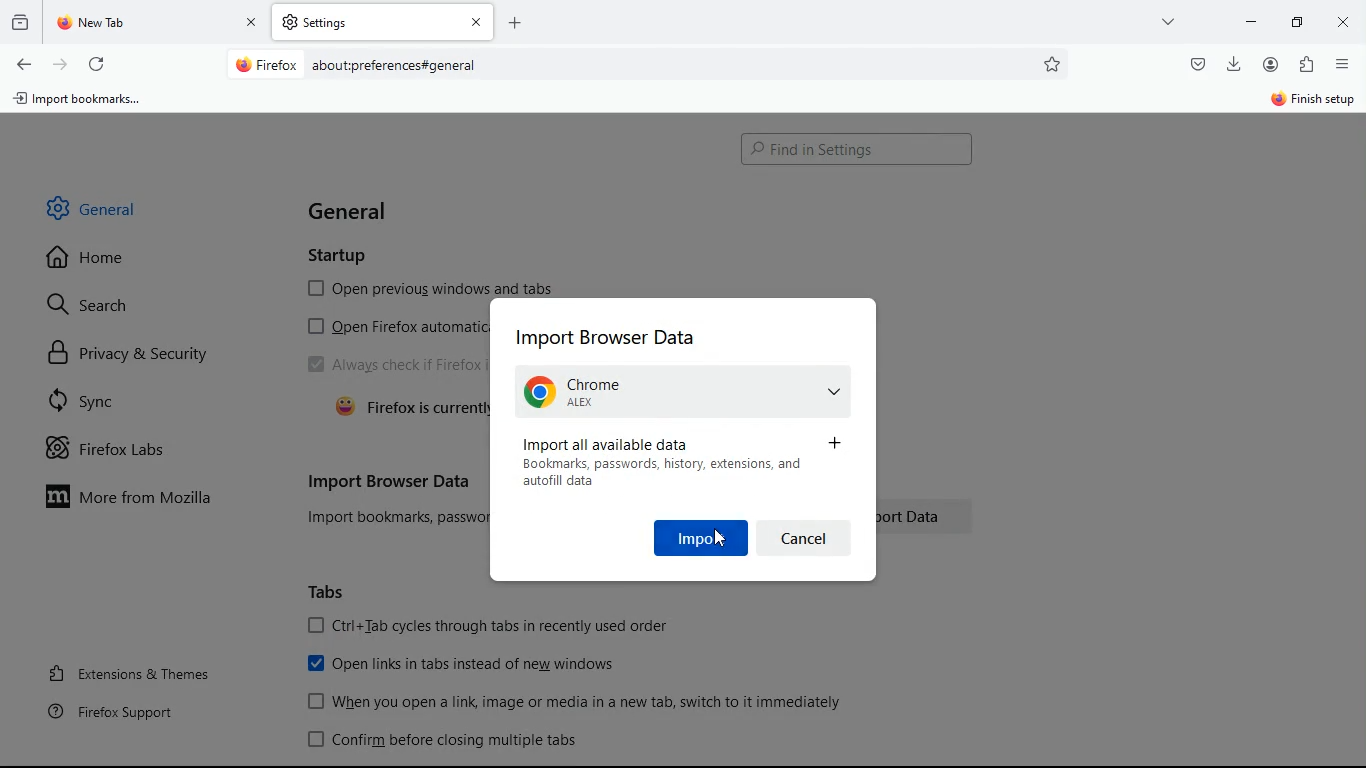 Image resolution: width=1366 pixels, height=768 pixels. I want to click on Bookmark, password, history, extensions, and autofill data, so click(660, 472).